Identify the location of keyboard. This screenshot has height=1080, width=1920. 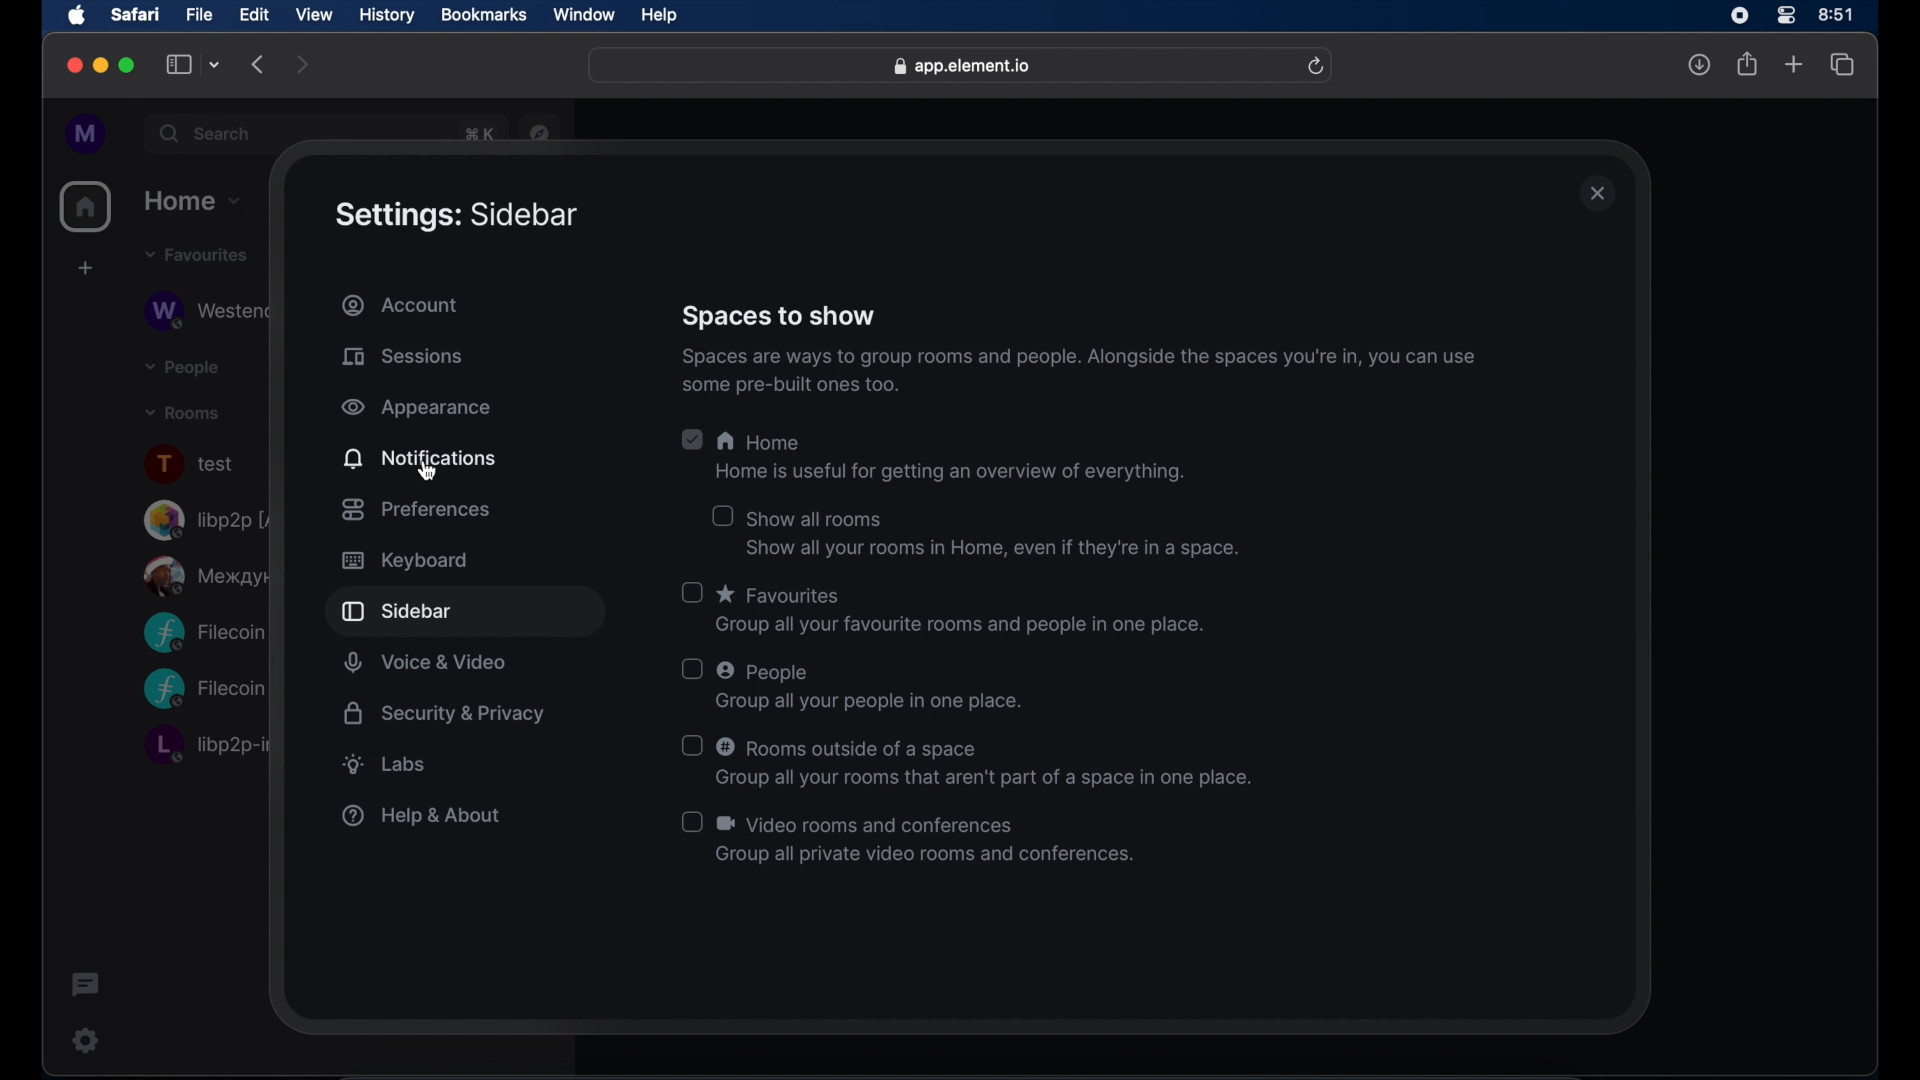
(404, 560).